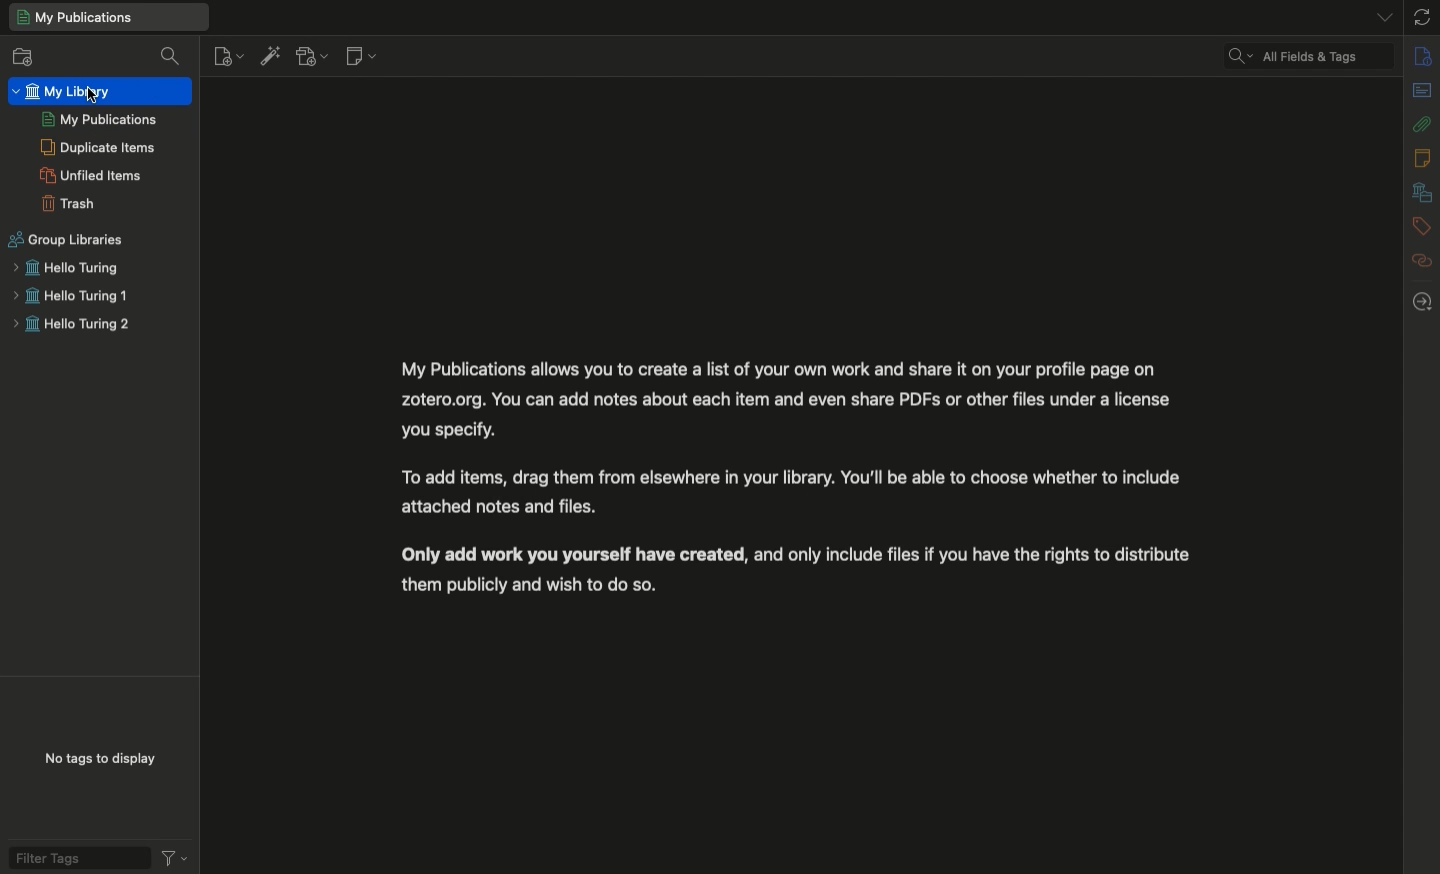  I want to click on Libraries and collections, so click(1422, 194).